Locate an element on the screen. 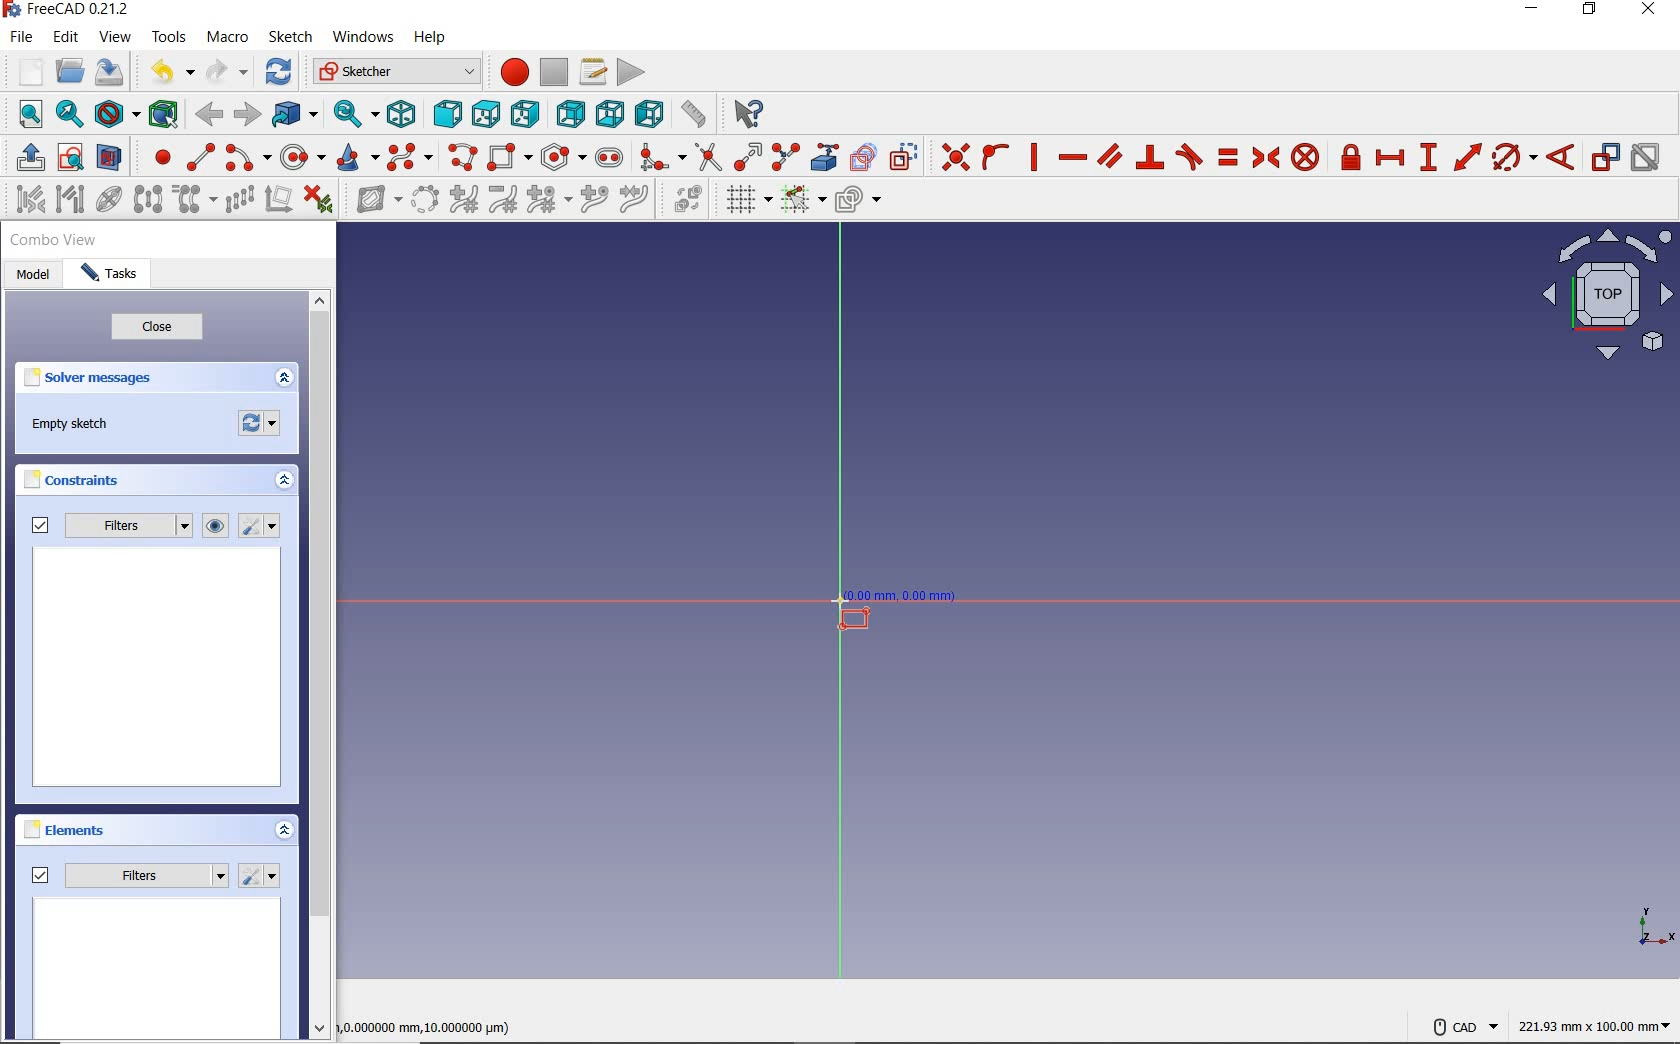 The height and width of the screenshot is (1044, 1680). forward is located at coordinates (248, 115).